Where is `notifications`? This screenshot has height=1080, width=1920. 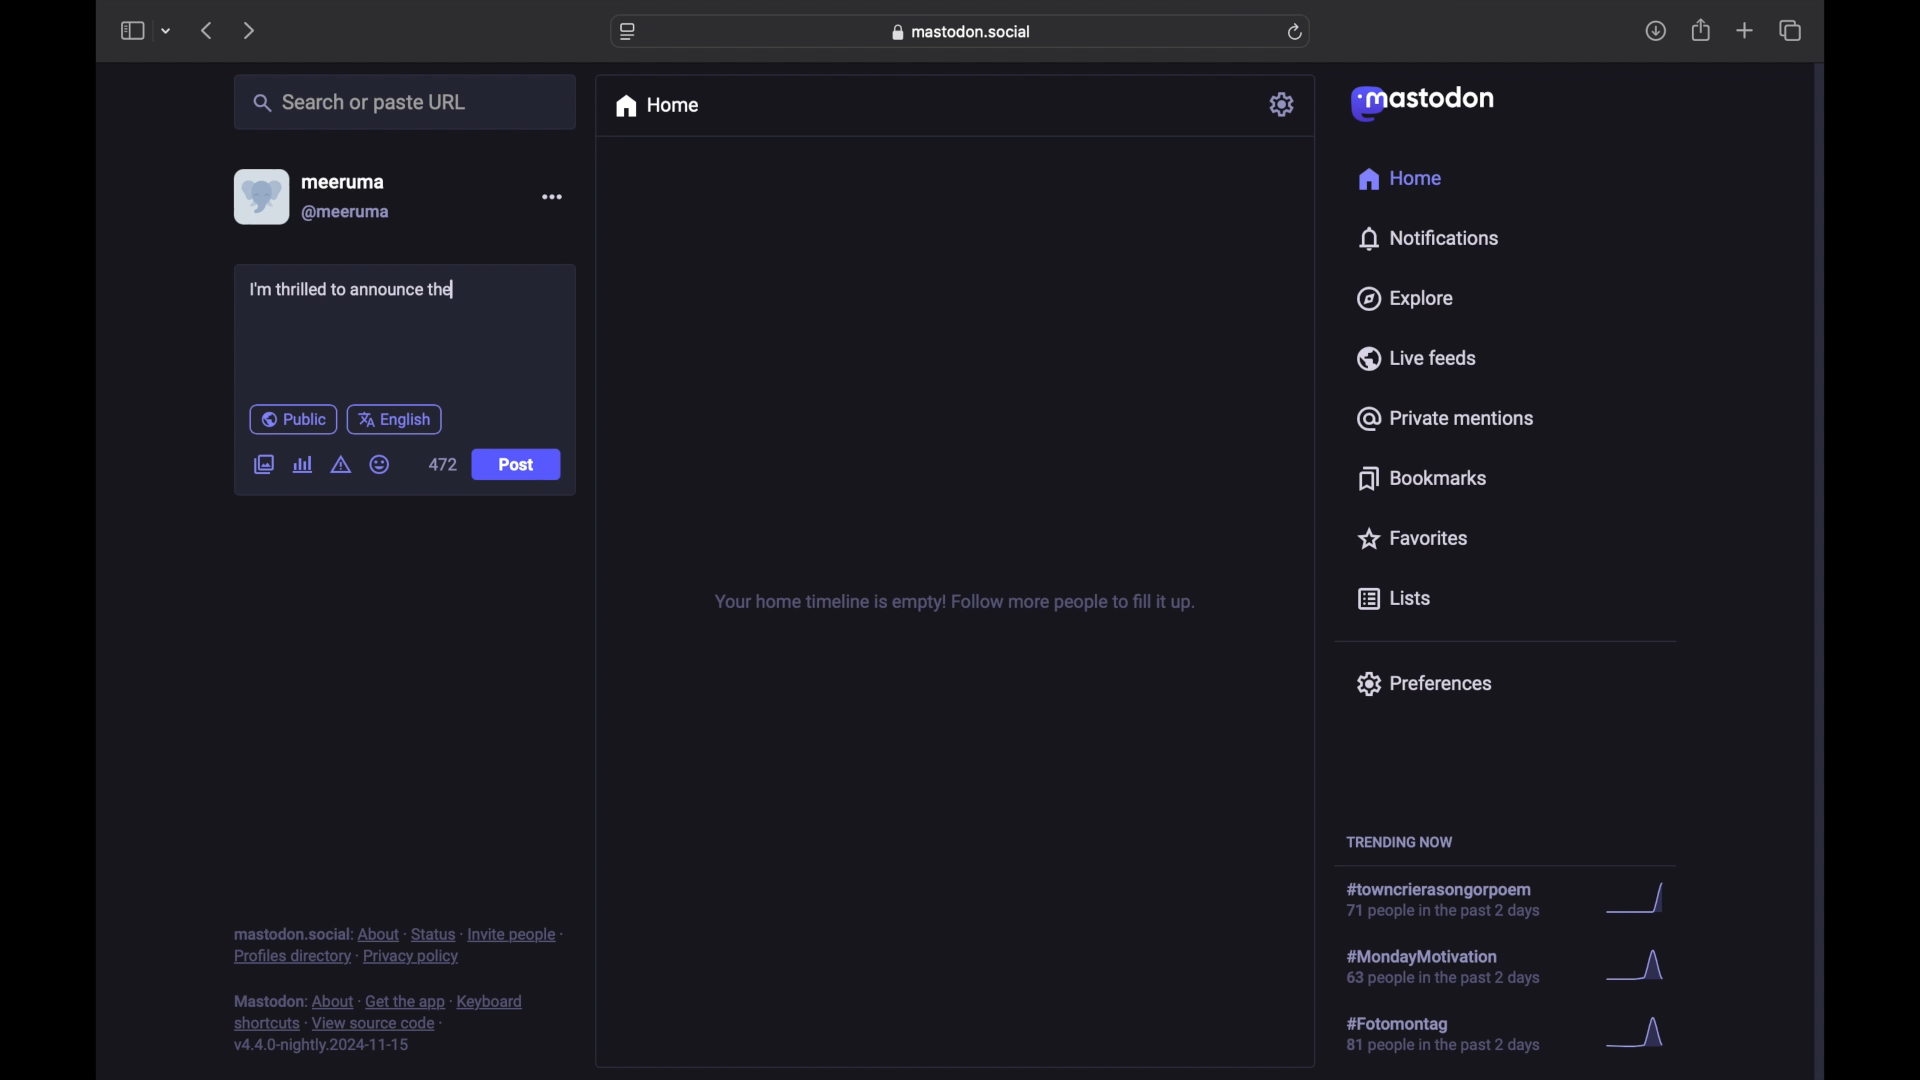
notifications is located at coordinates (1428, 239).